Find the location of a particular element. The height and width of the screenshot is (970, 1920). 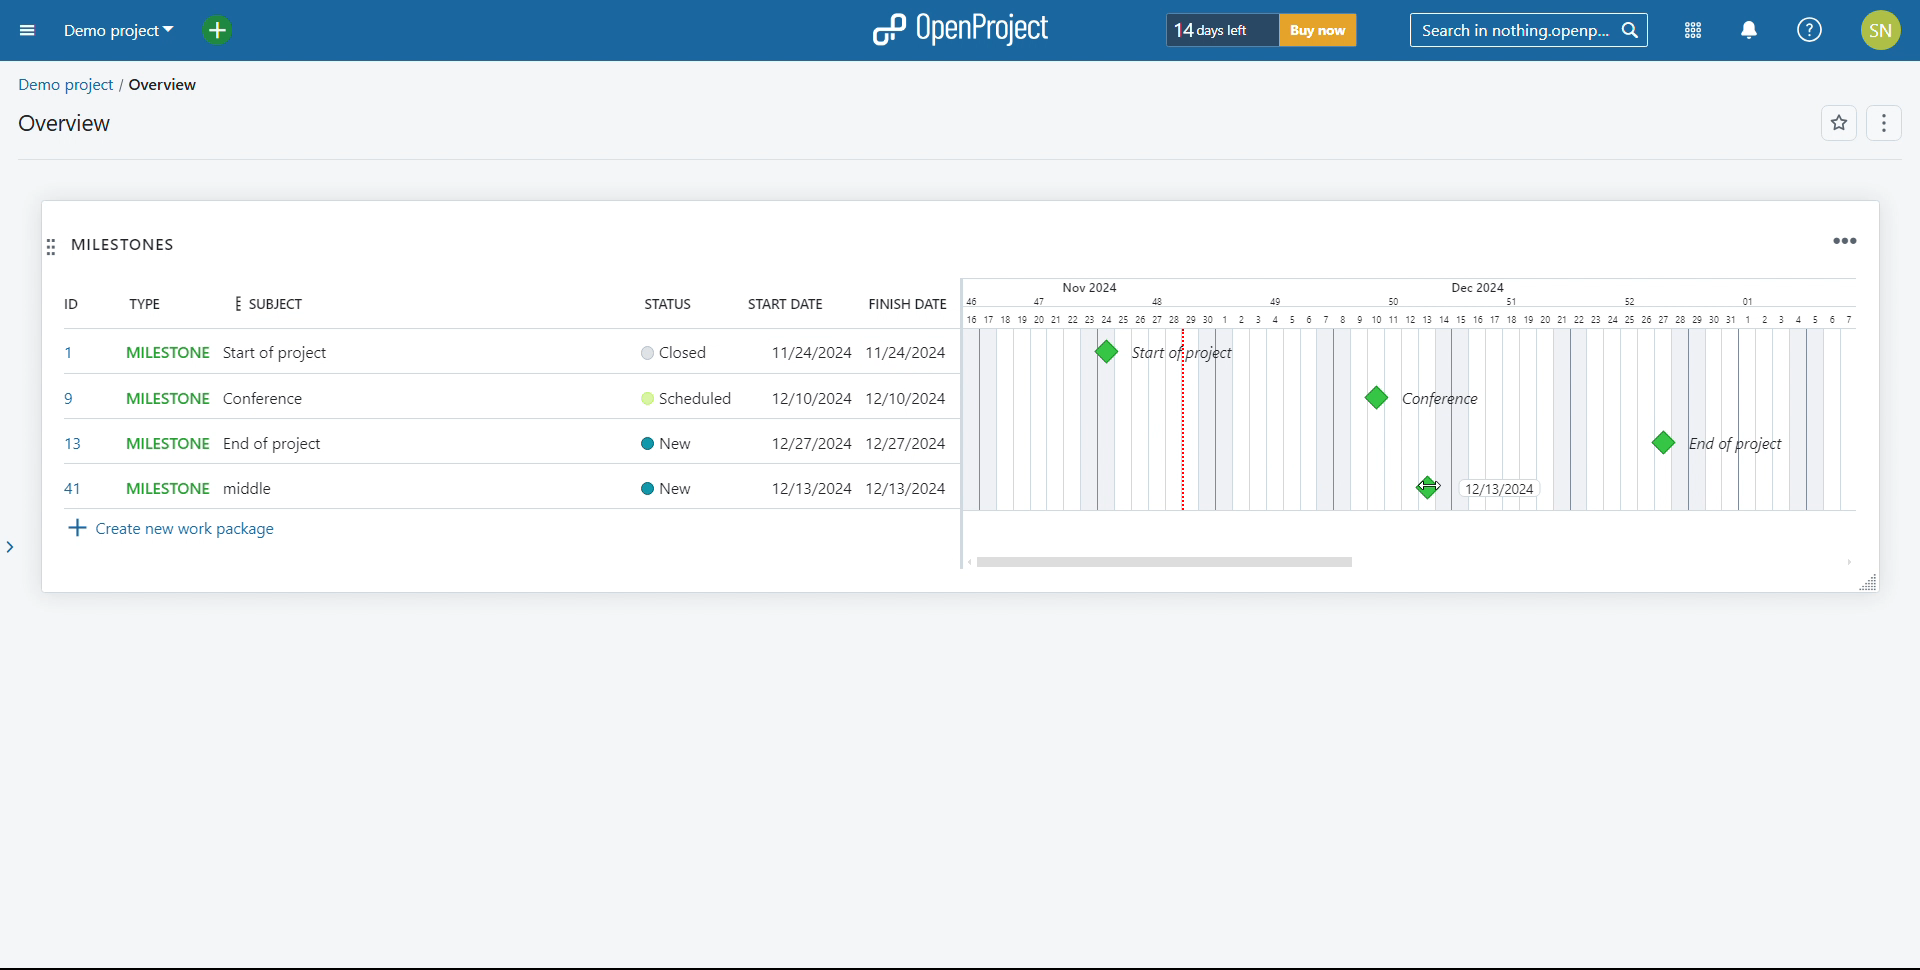

finish date is located at coordinates (904, 303).